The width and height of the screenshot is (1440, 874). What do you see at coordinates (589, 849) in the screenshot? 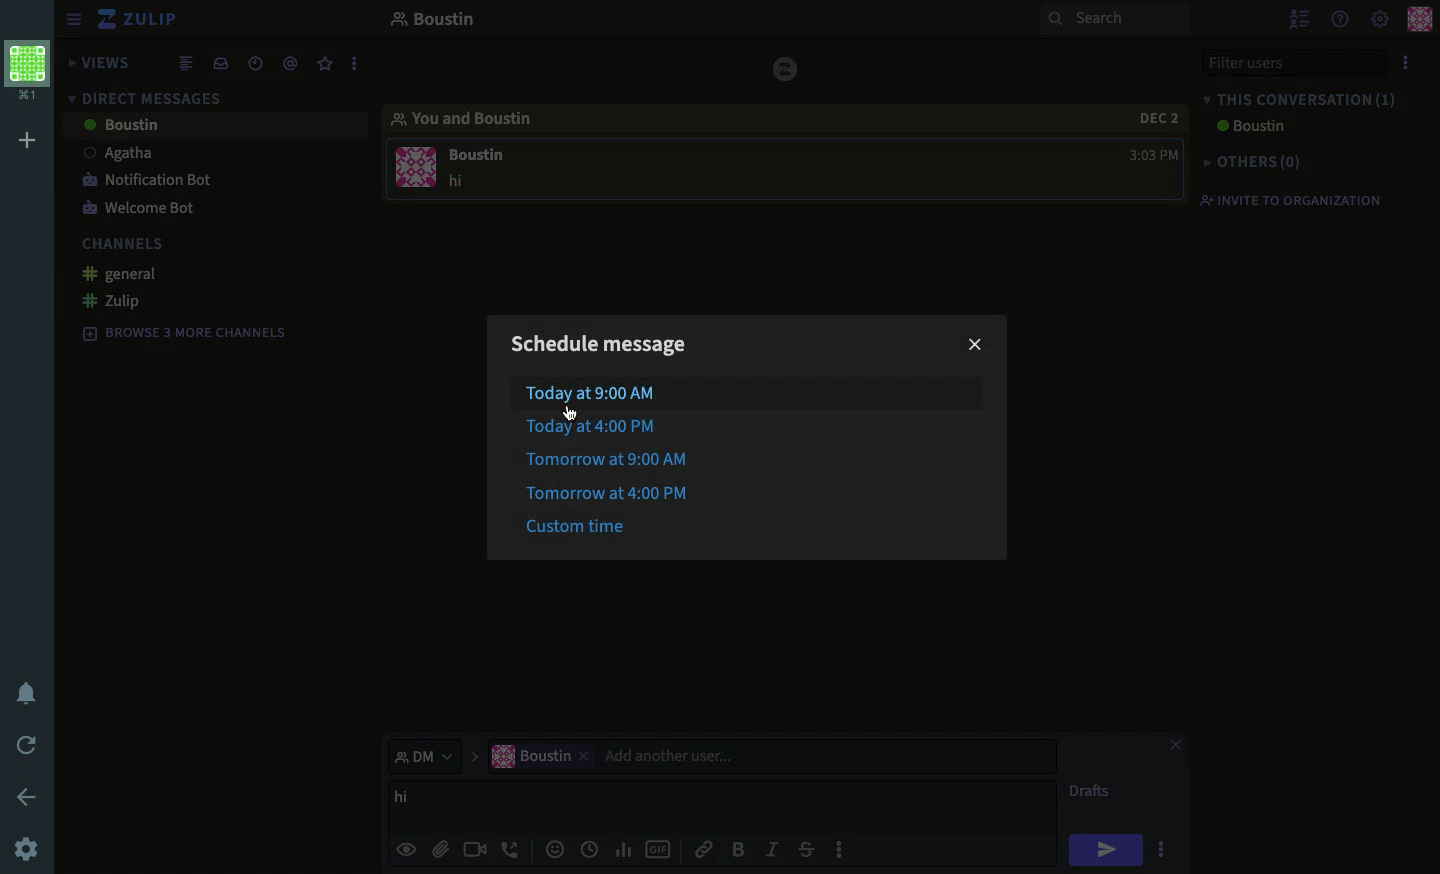
I see `date time` at bounding box center [589, 849].